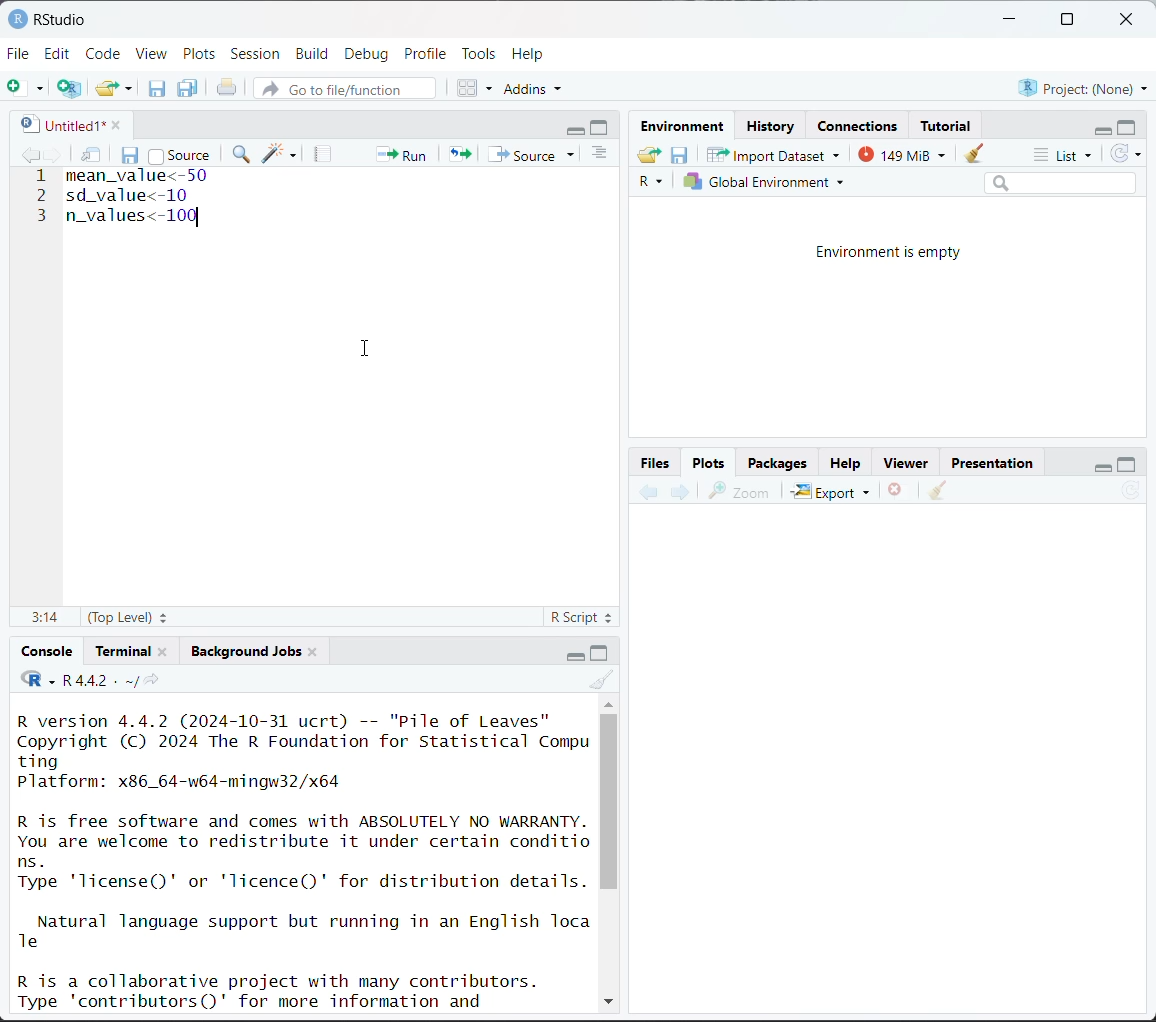 The image size is (1156, 1022). What do you see at coordinates (47, 18) in the screenshot?
I see `RStudio` at bounding box center [47, 18].